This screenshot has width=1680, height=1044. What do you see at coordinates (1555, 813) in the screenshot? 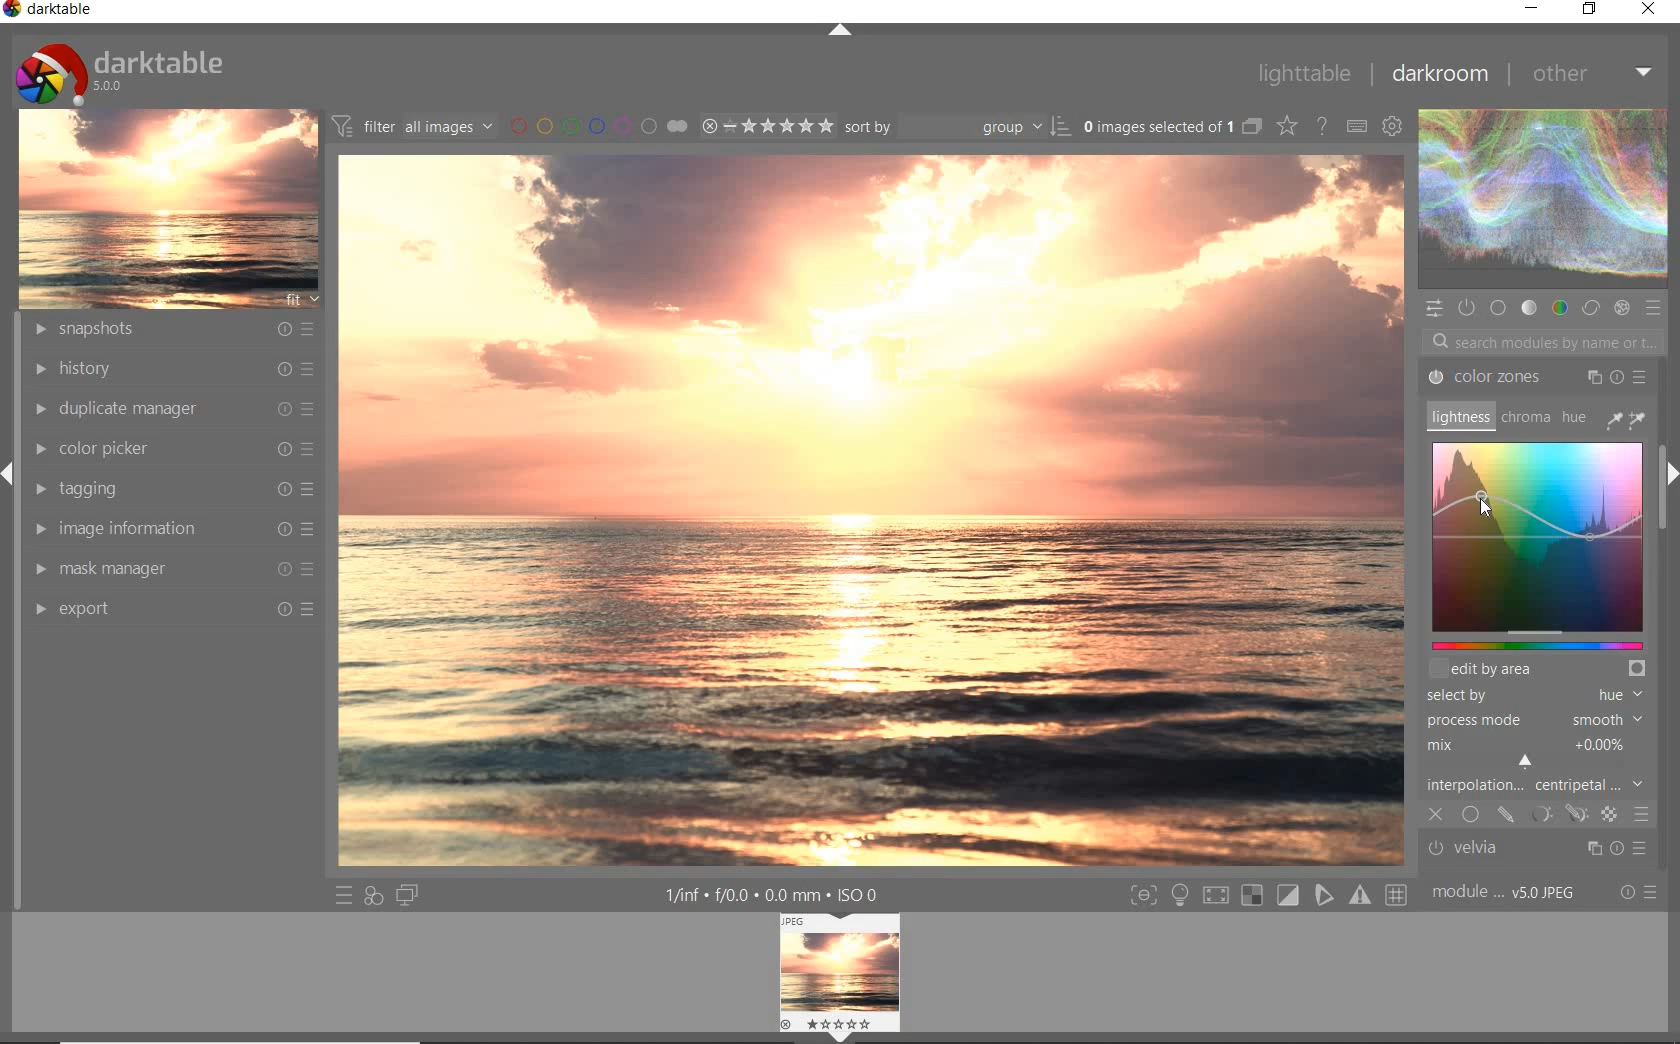
I see `MASKING OPTIONS` at bounding box center [1555, 813].